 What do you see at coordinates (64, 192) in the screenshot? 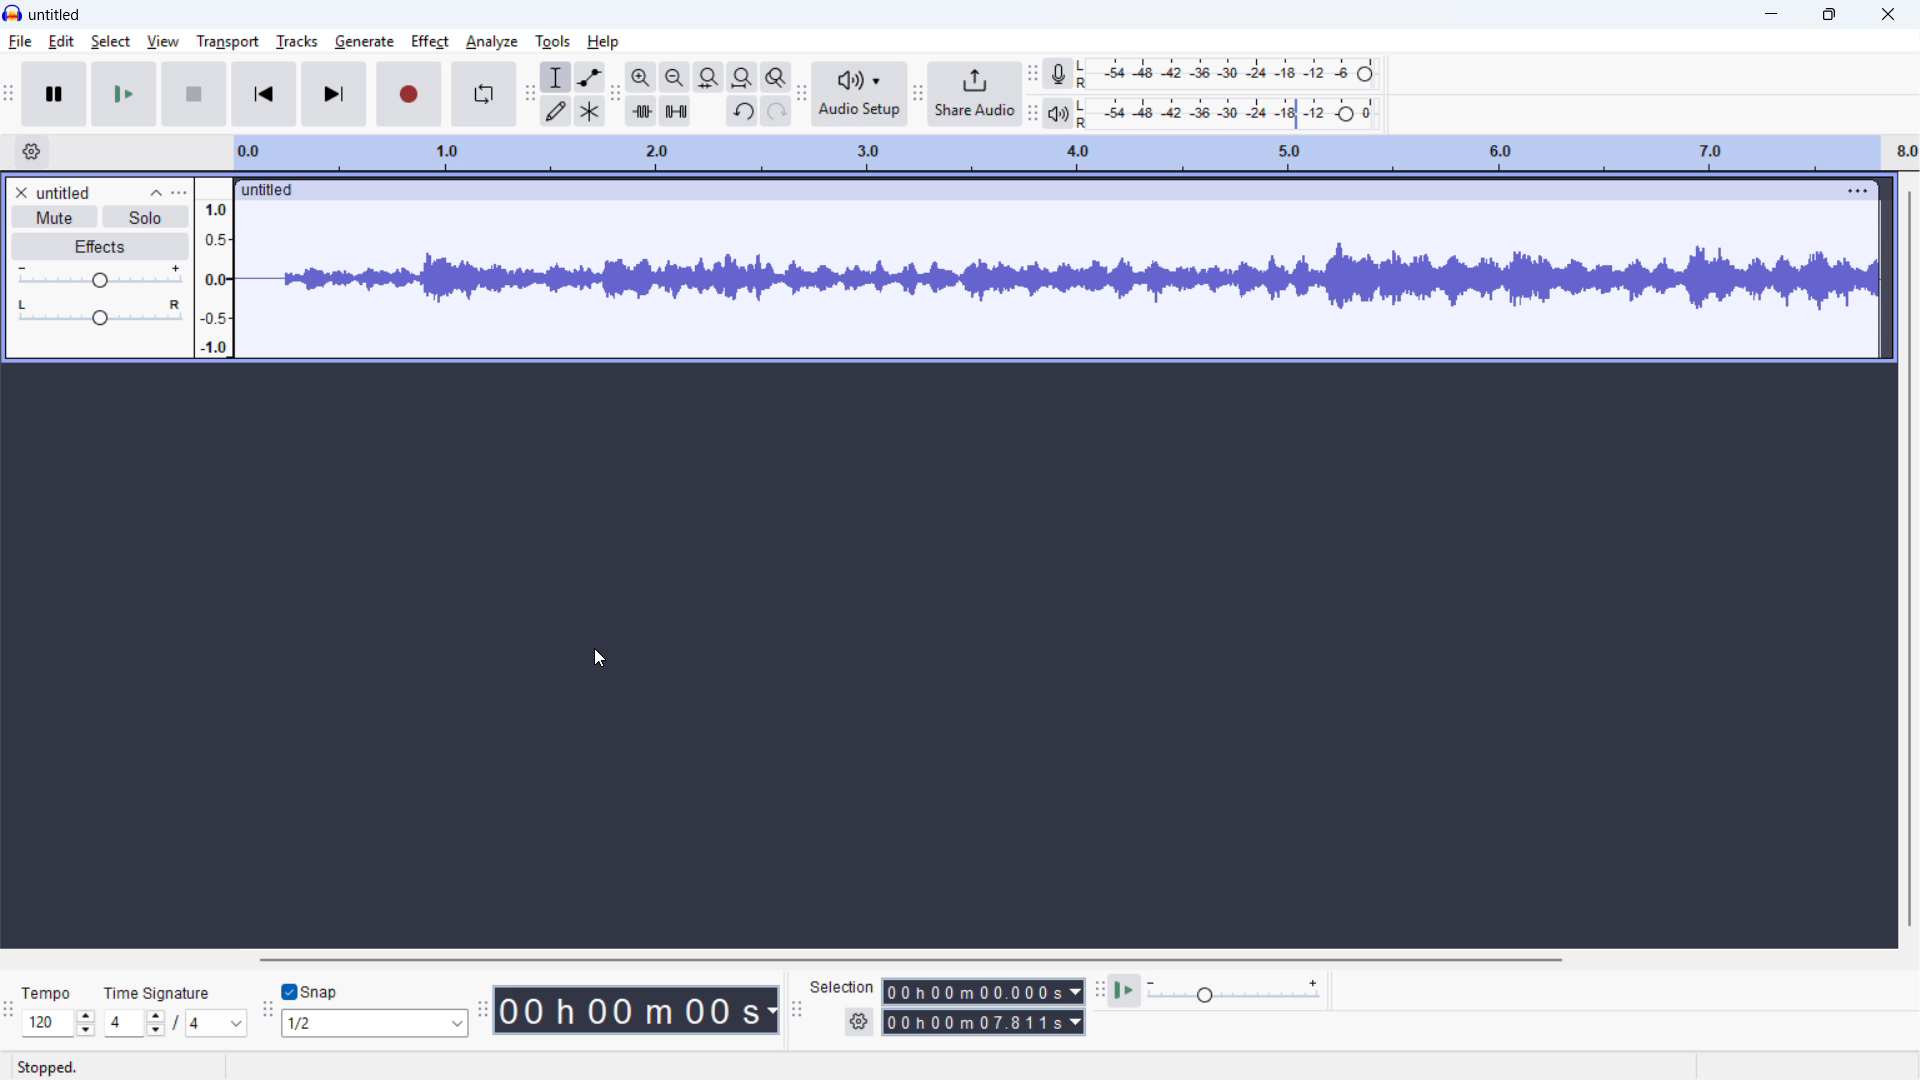
I see `untitled` at bounding box center [64, 192].